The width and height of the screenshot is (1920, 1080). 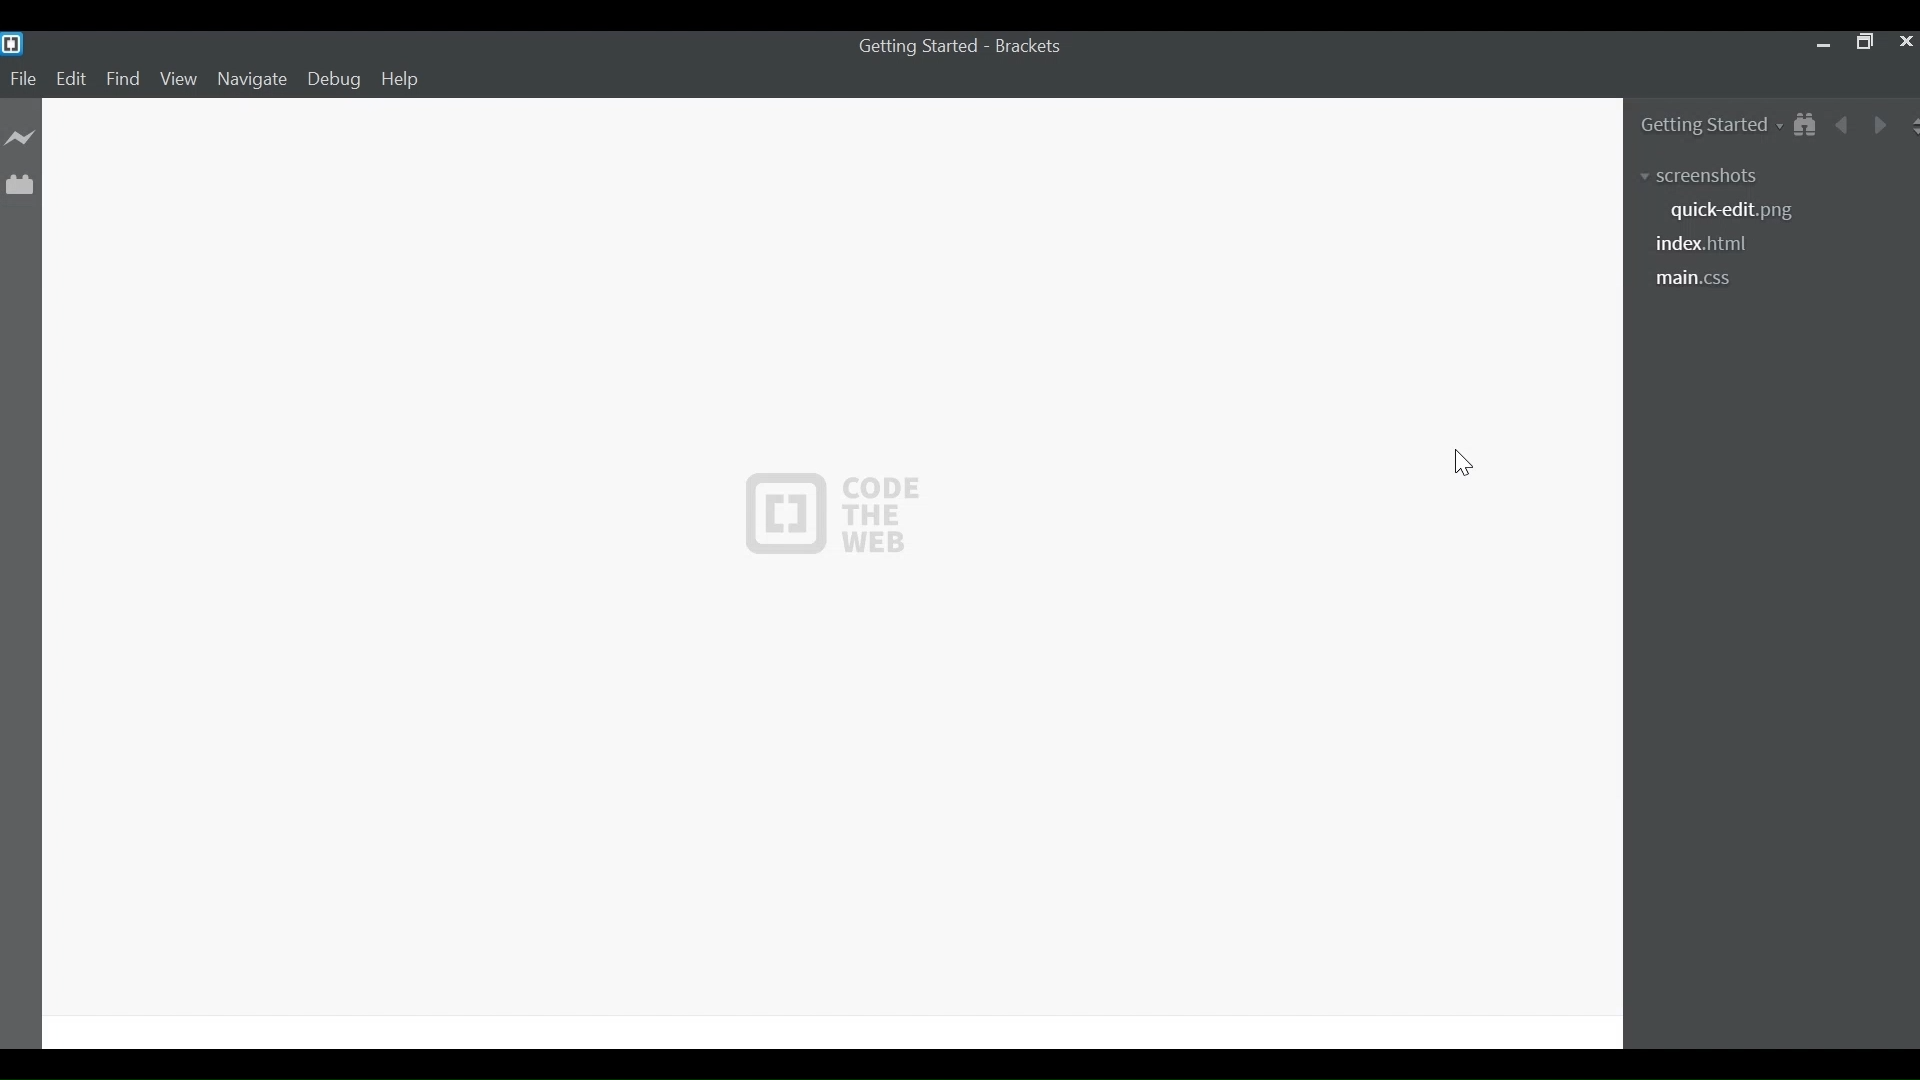 What do you see at coordinates (1864, 44) in the screenshot?
I see `Restore` at bounding box center [1864, 44].